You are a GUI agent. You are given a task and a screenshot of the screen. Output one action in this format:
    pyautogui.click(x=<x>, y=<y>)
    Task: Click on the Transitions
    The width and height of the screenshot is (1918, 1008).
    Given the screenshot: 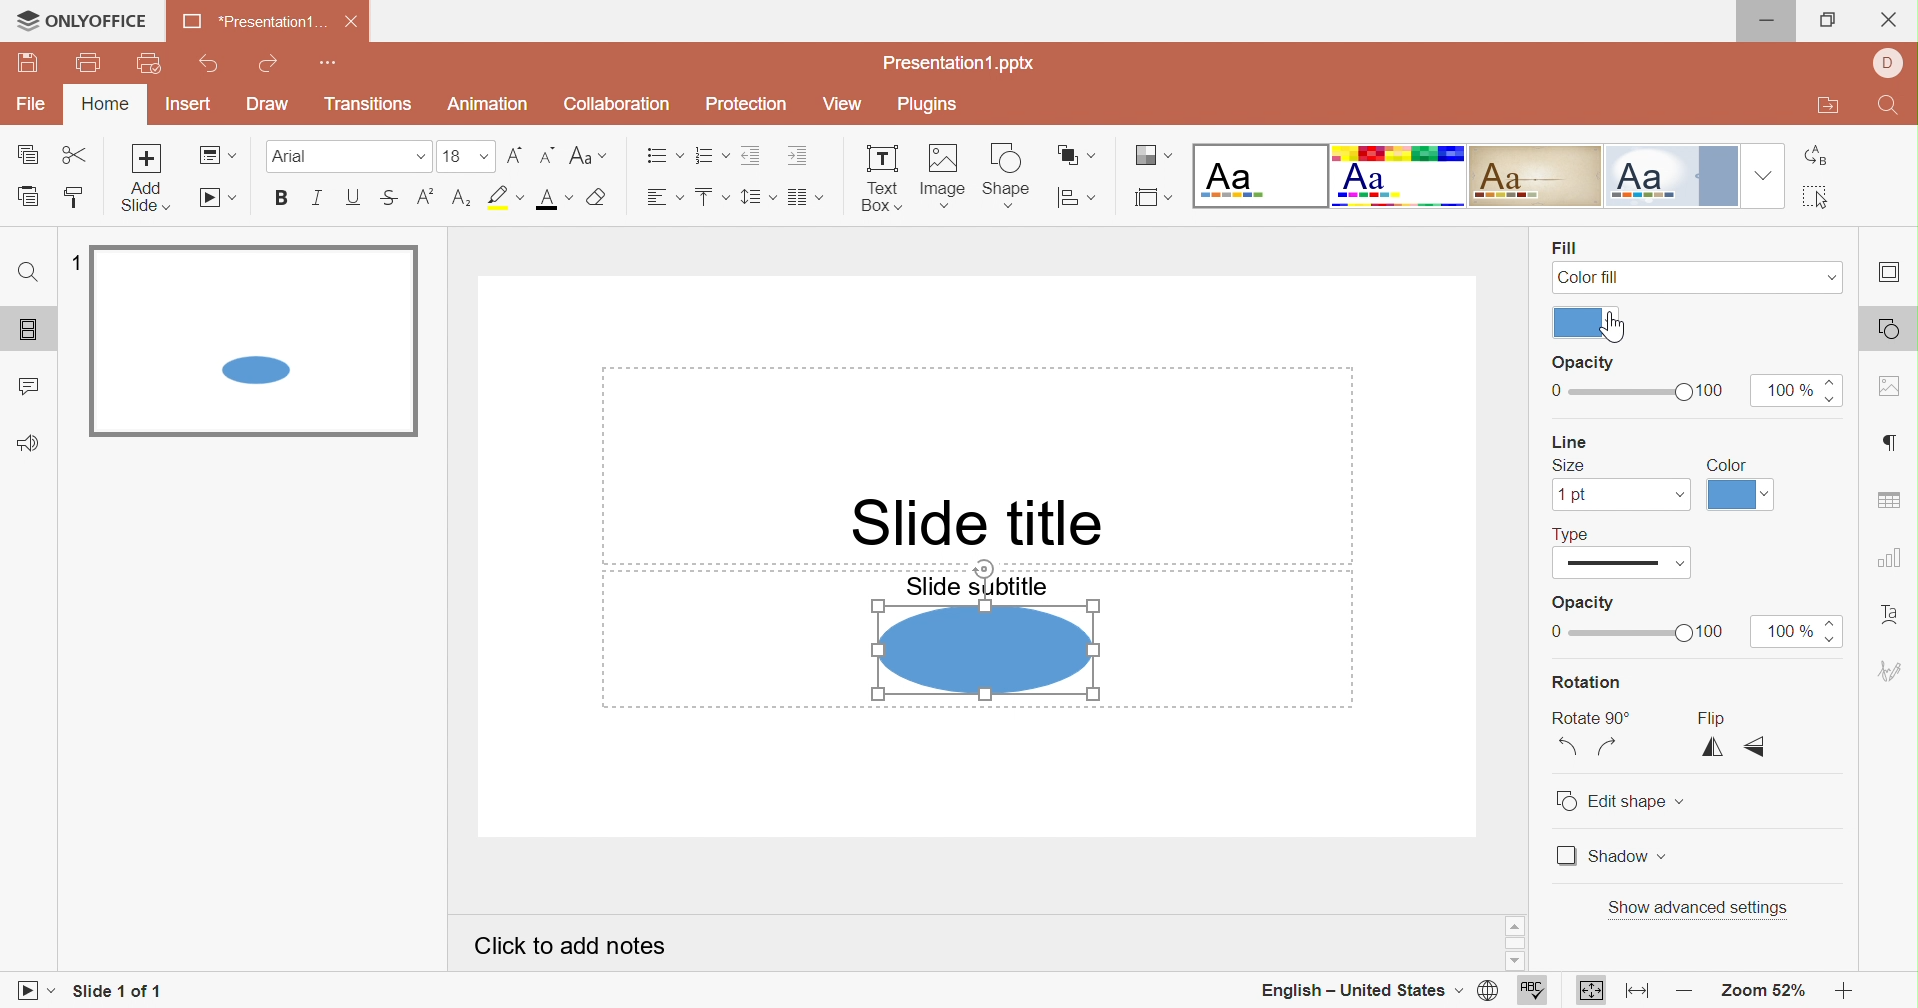 What is the action you would take?
    pyautogui.click(x=369, y=104)
    